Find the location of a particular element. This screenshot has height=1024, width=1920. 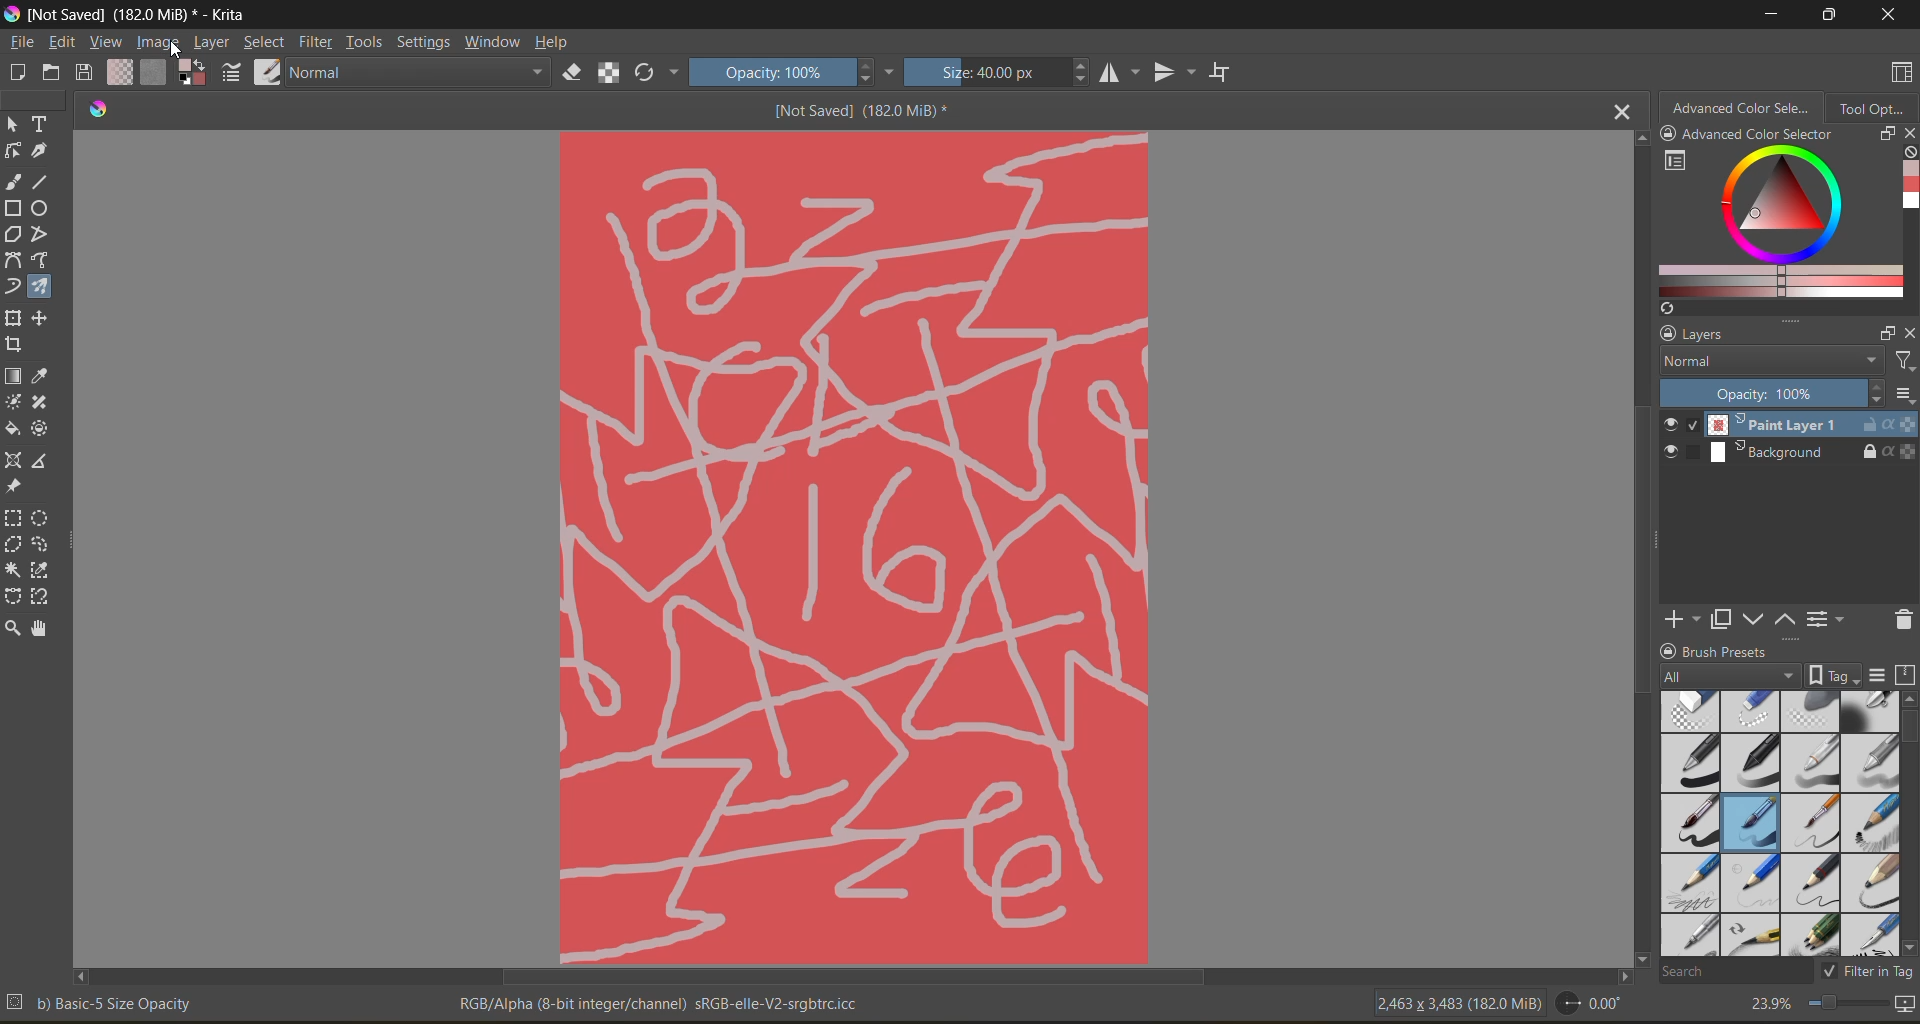

wrap around mode is located at coordinates (1230, 72).